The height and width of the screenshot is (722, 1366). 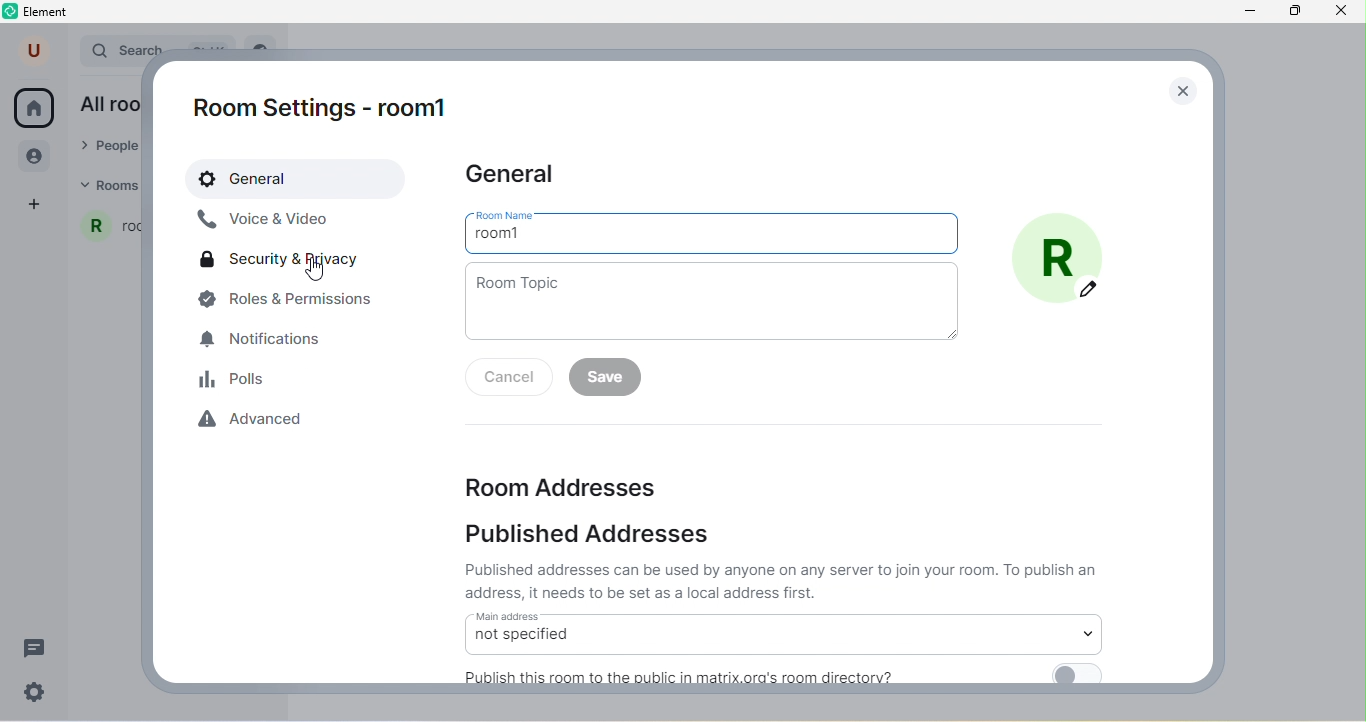 What do you see at coordinates (1249, 13) in the screenshot?
I see `minimize` at bounding box center [1249, 13].